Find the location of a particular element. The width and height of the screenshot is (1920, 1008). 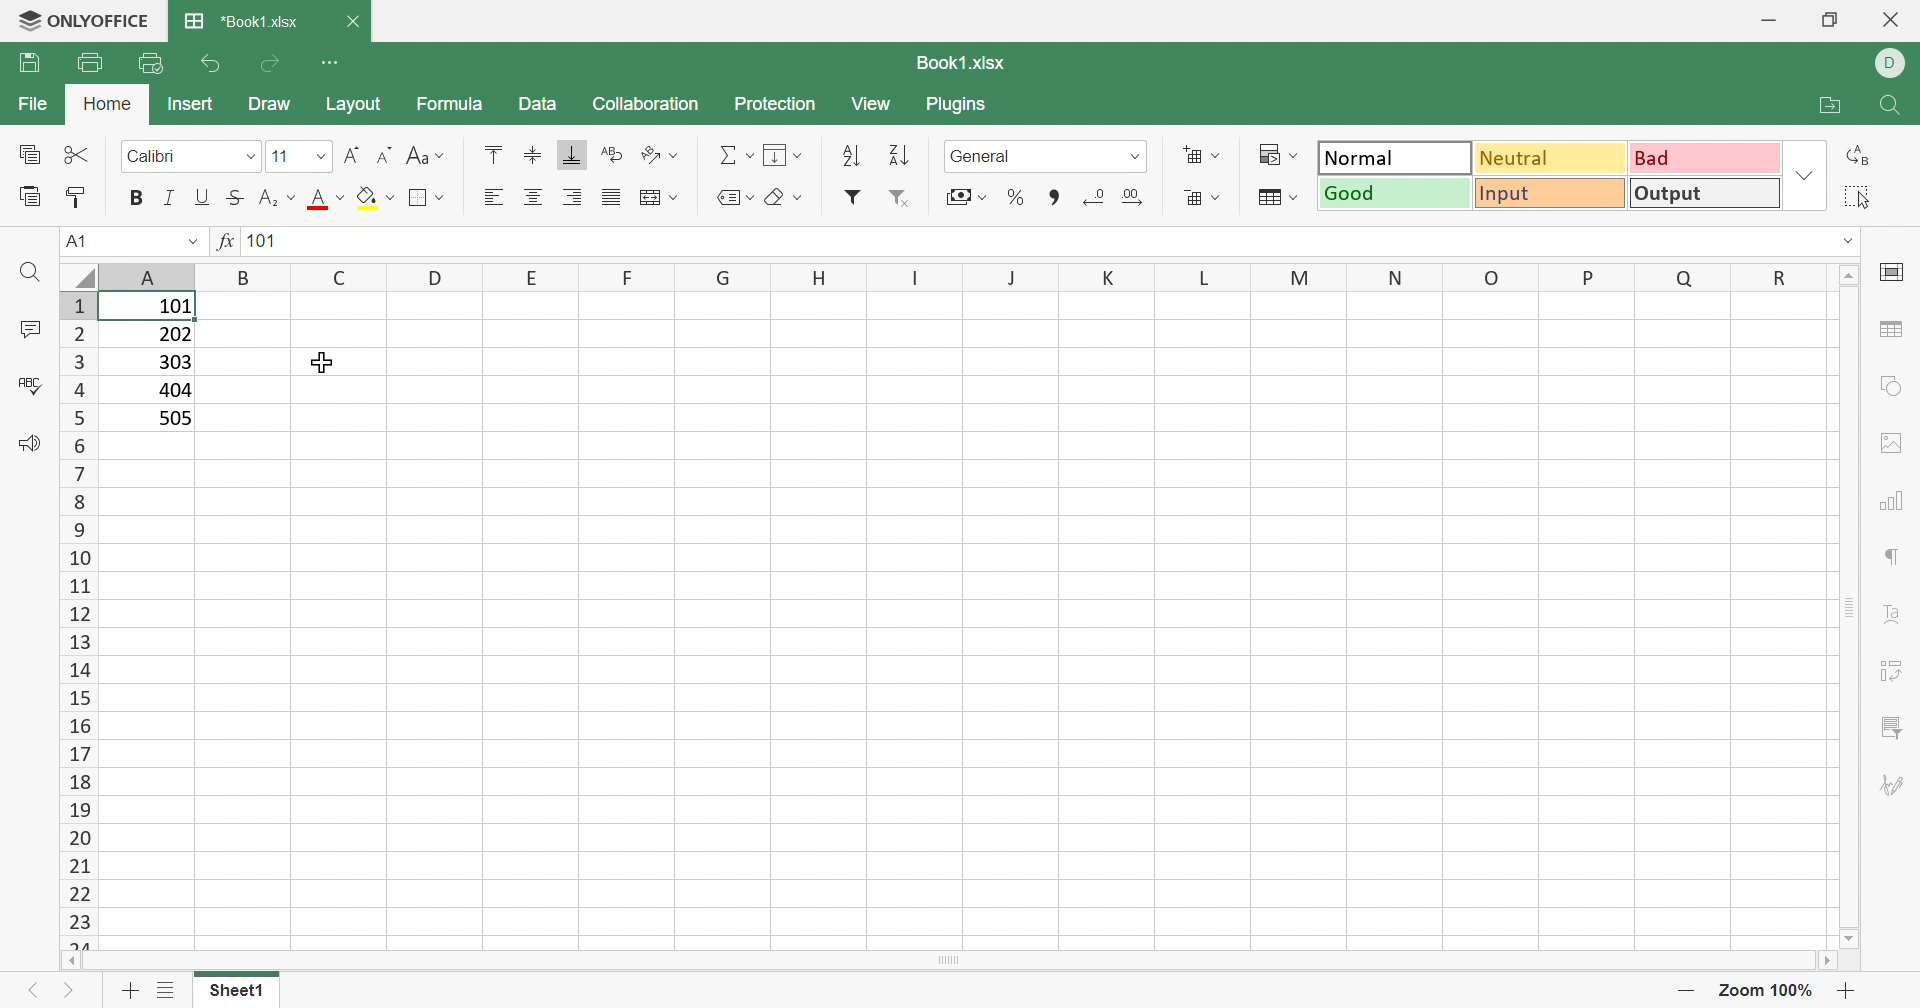

Orientation is located at coordinates (661, 154).